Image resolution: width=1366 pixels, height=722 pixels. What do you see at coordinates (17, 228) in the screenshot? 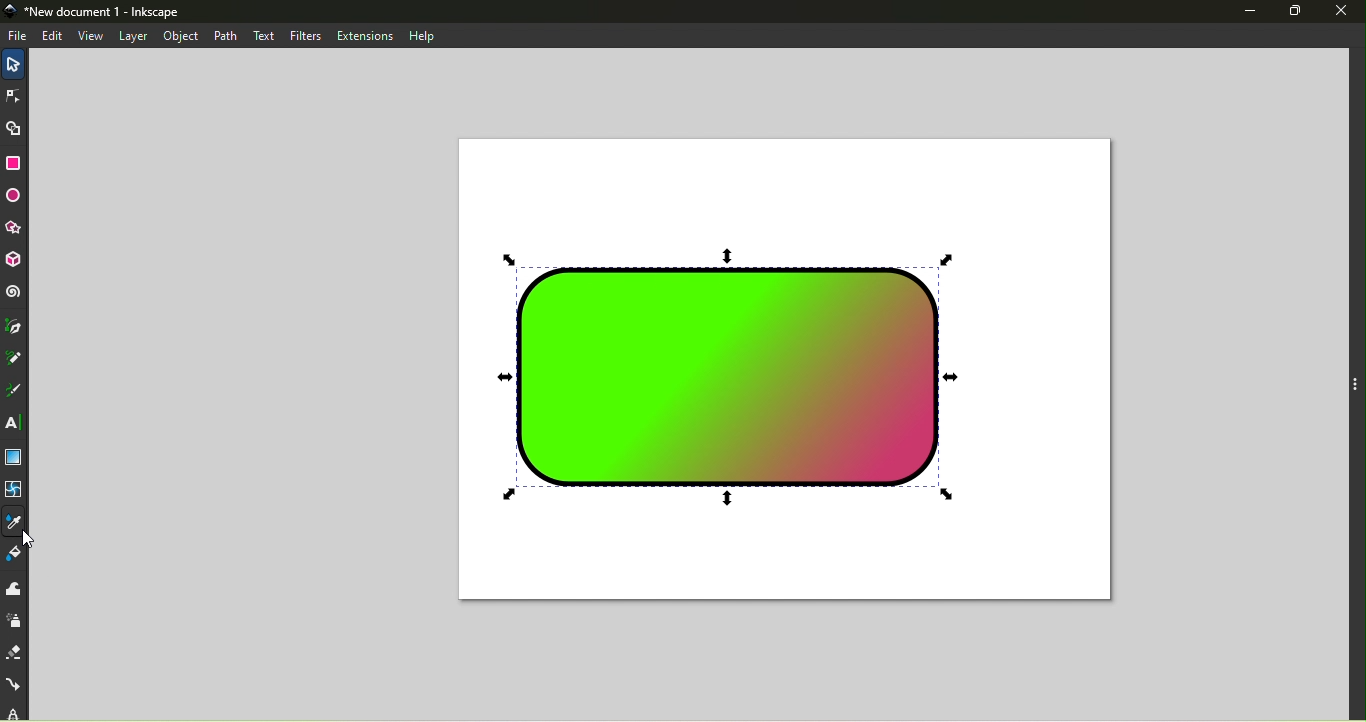
I see `Star/polygon tool` at bounding box center [17, 228].